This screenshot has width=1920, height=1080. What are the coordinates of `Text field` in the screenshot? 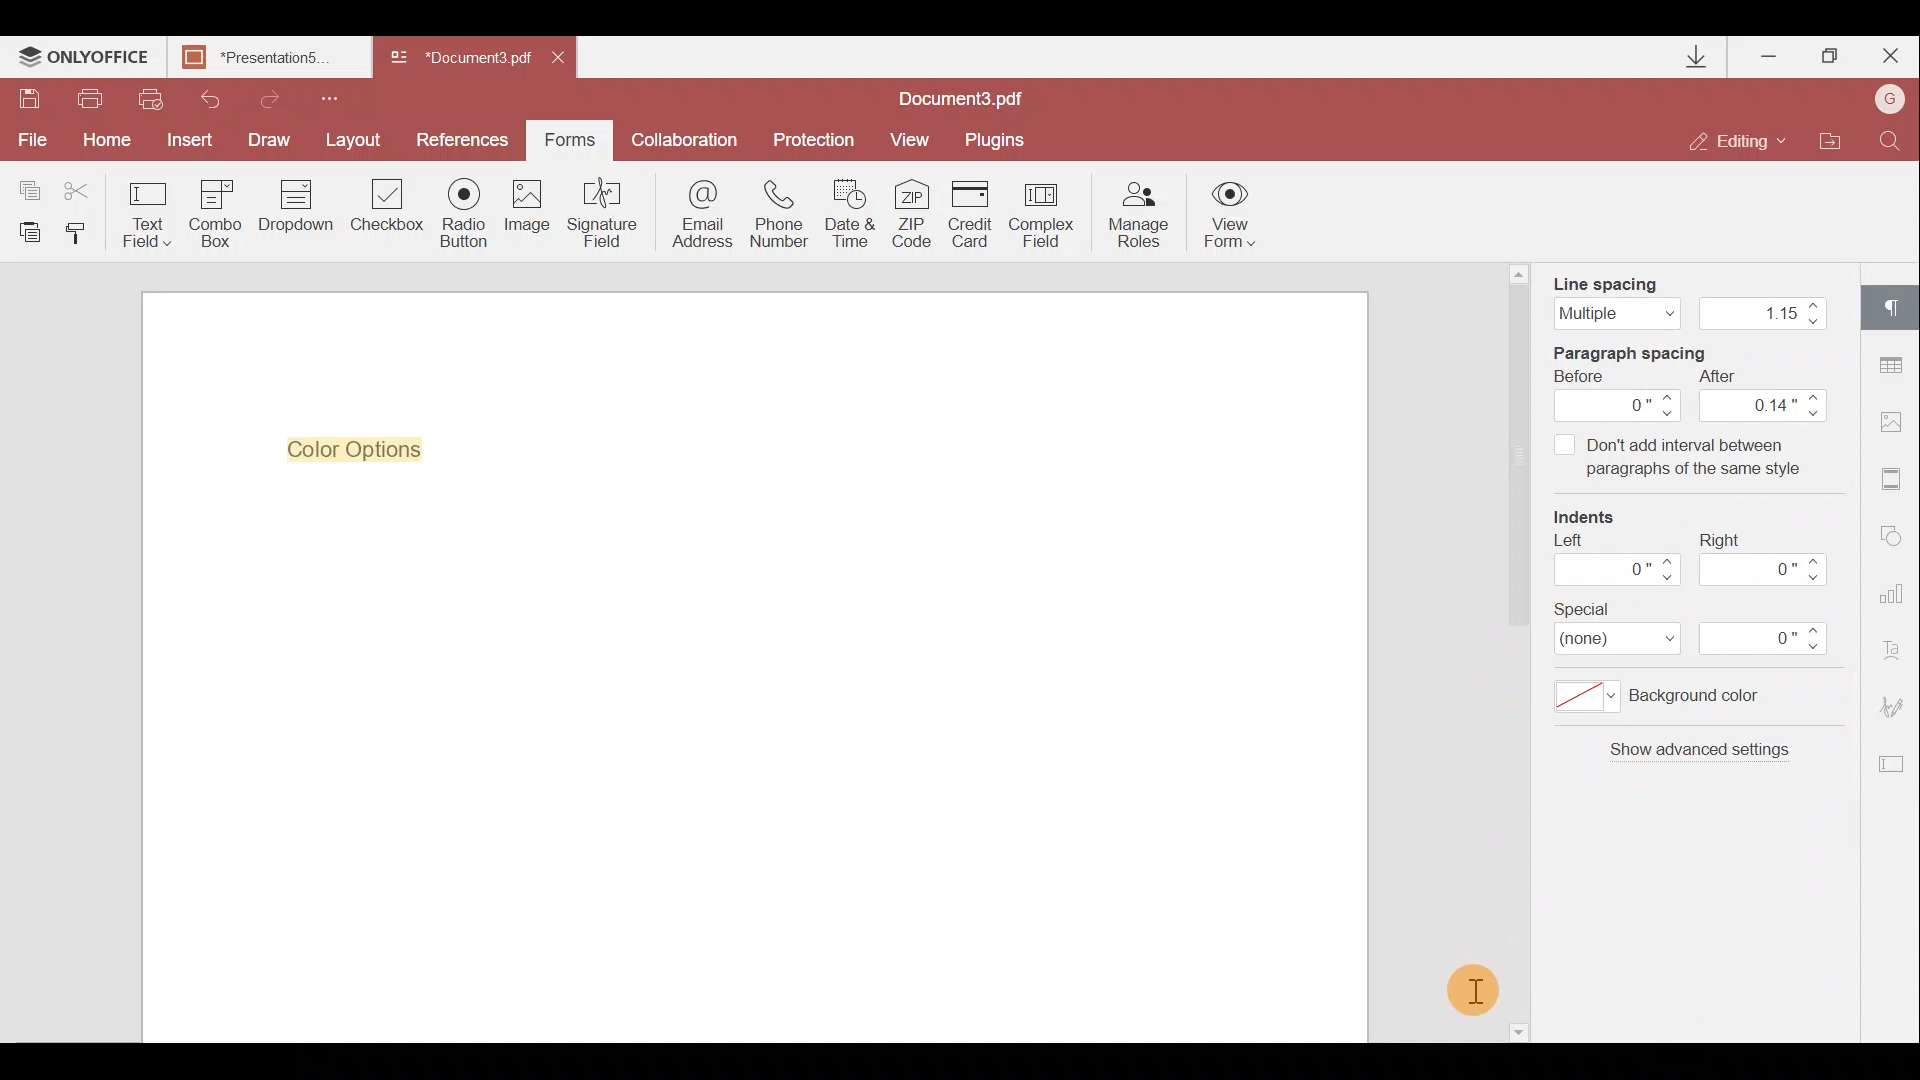 It's located at (144, 214).